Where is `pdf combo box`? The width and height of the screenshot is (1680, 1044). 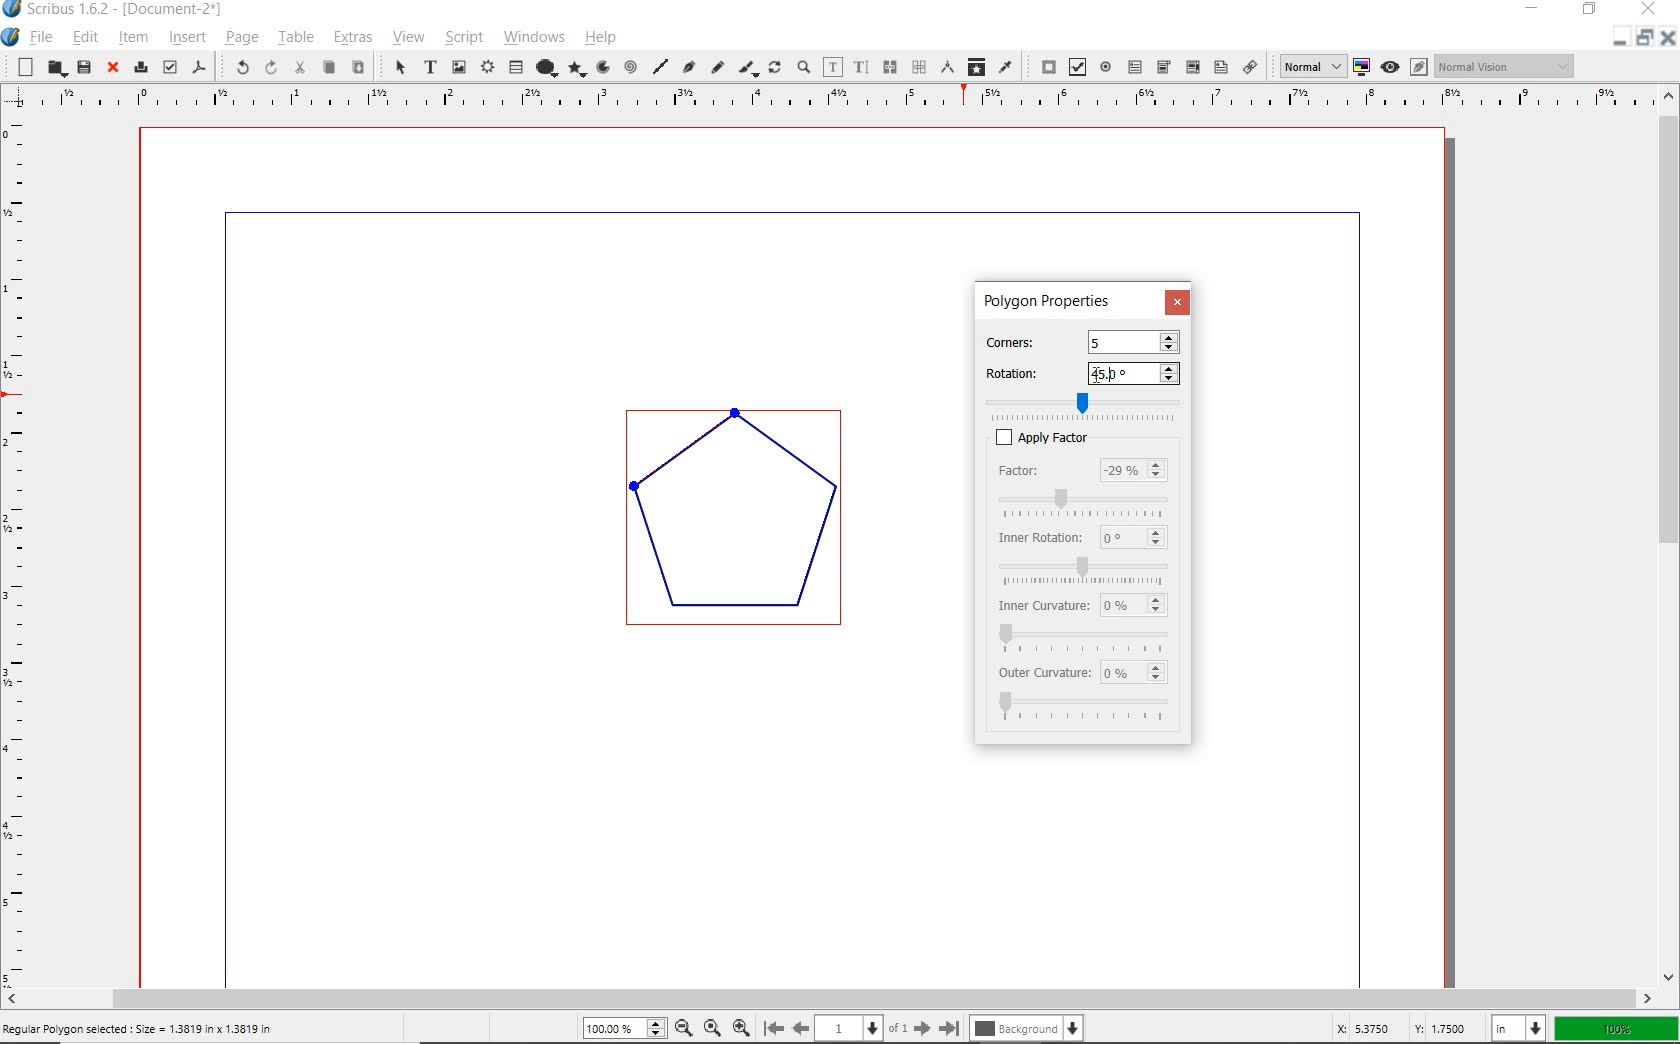 pdf combo box is located at coordinates (1163, 67).